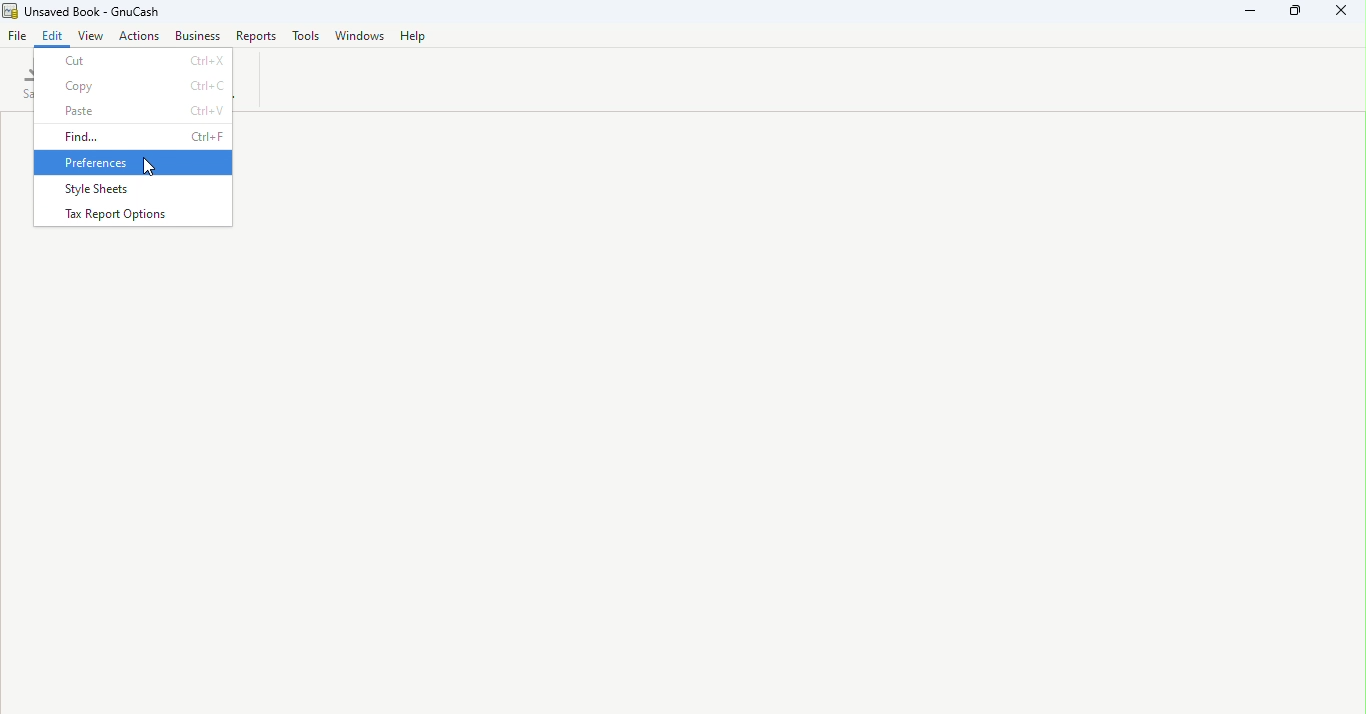 This screenshot has height=714, width=1366. What do you see at coordinates (149, 168) in the screenshot?
I see `cursor` at bounding box center [149, 168].